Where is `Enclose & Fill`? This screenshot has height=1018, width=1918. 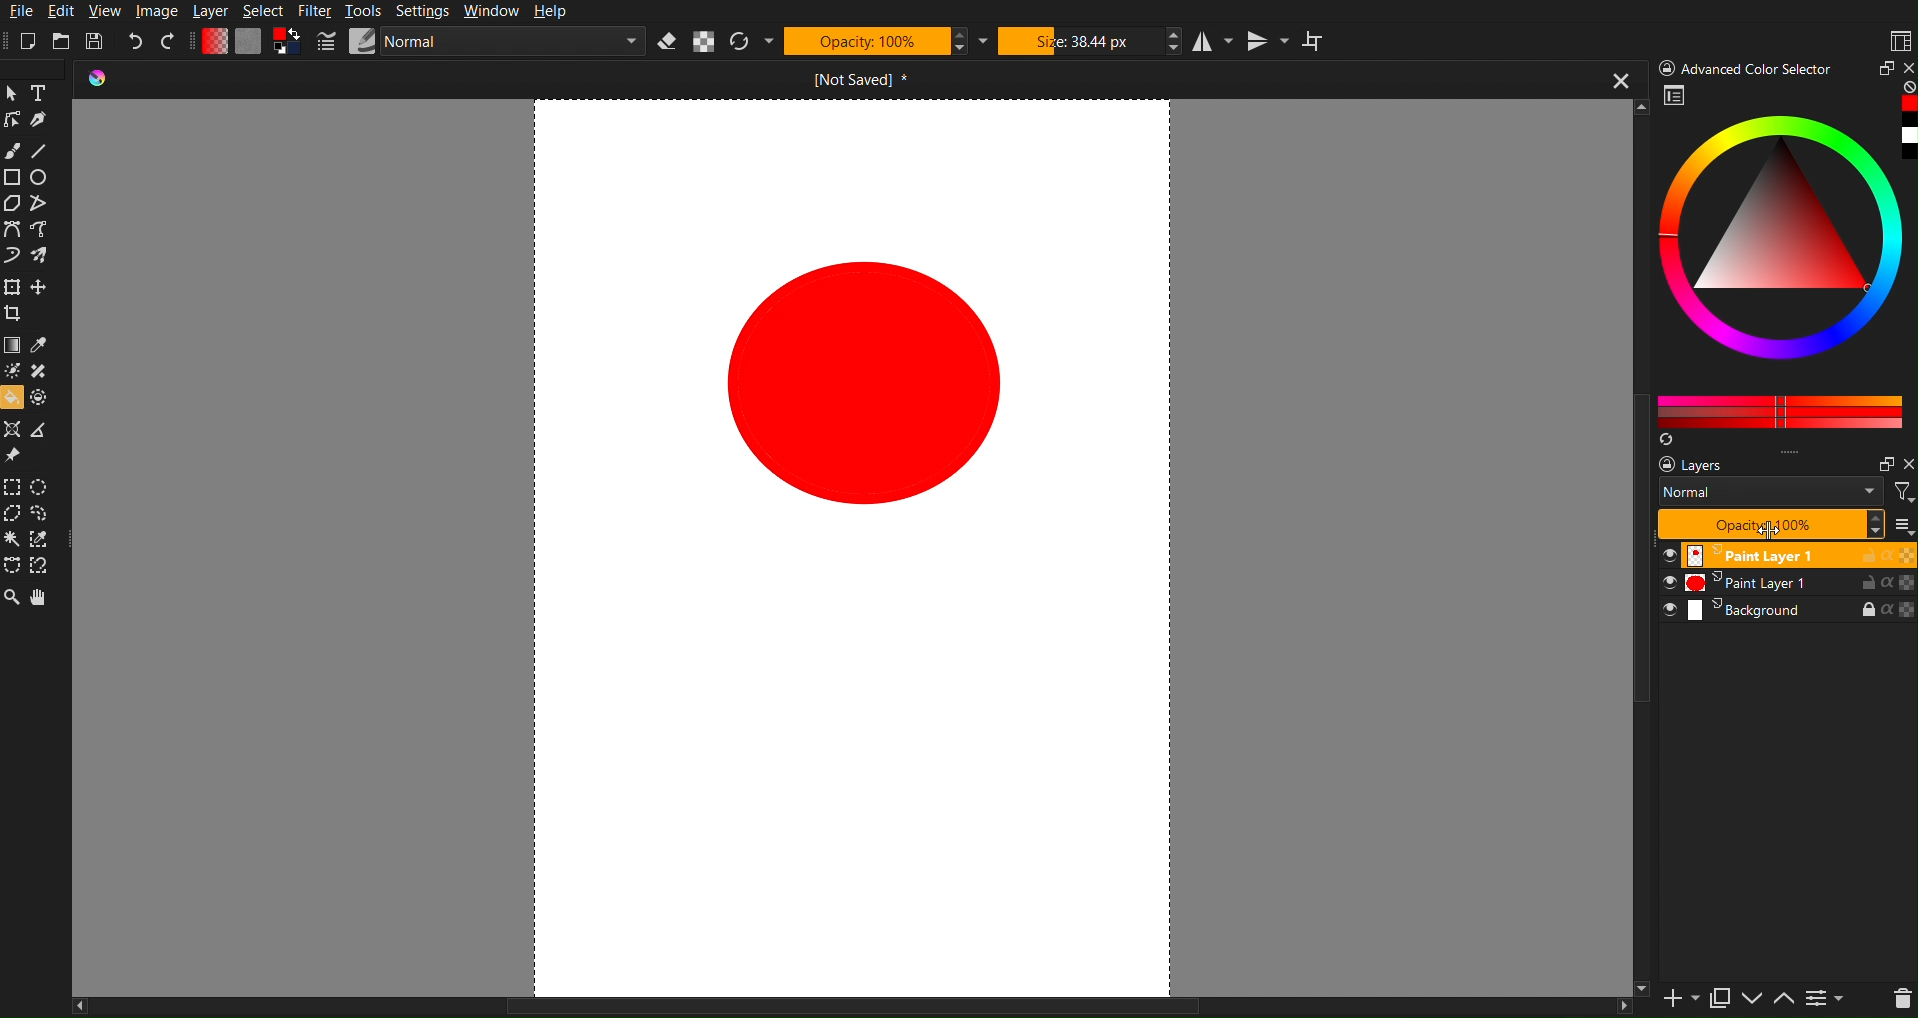 Enclose & Fill is located at coordinates (40, 398).